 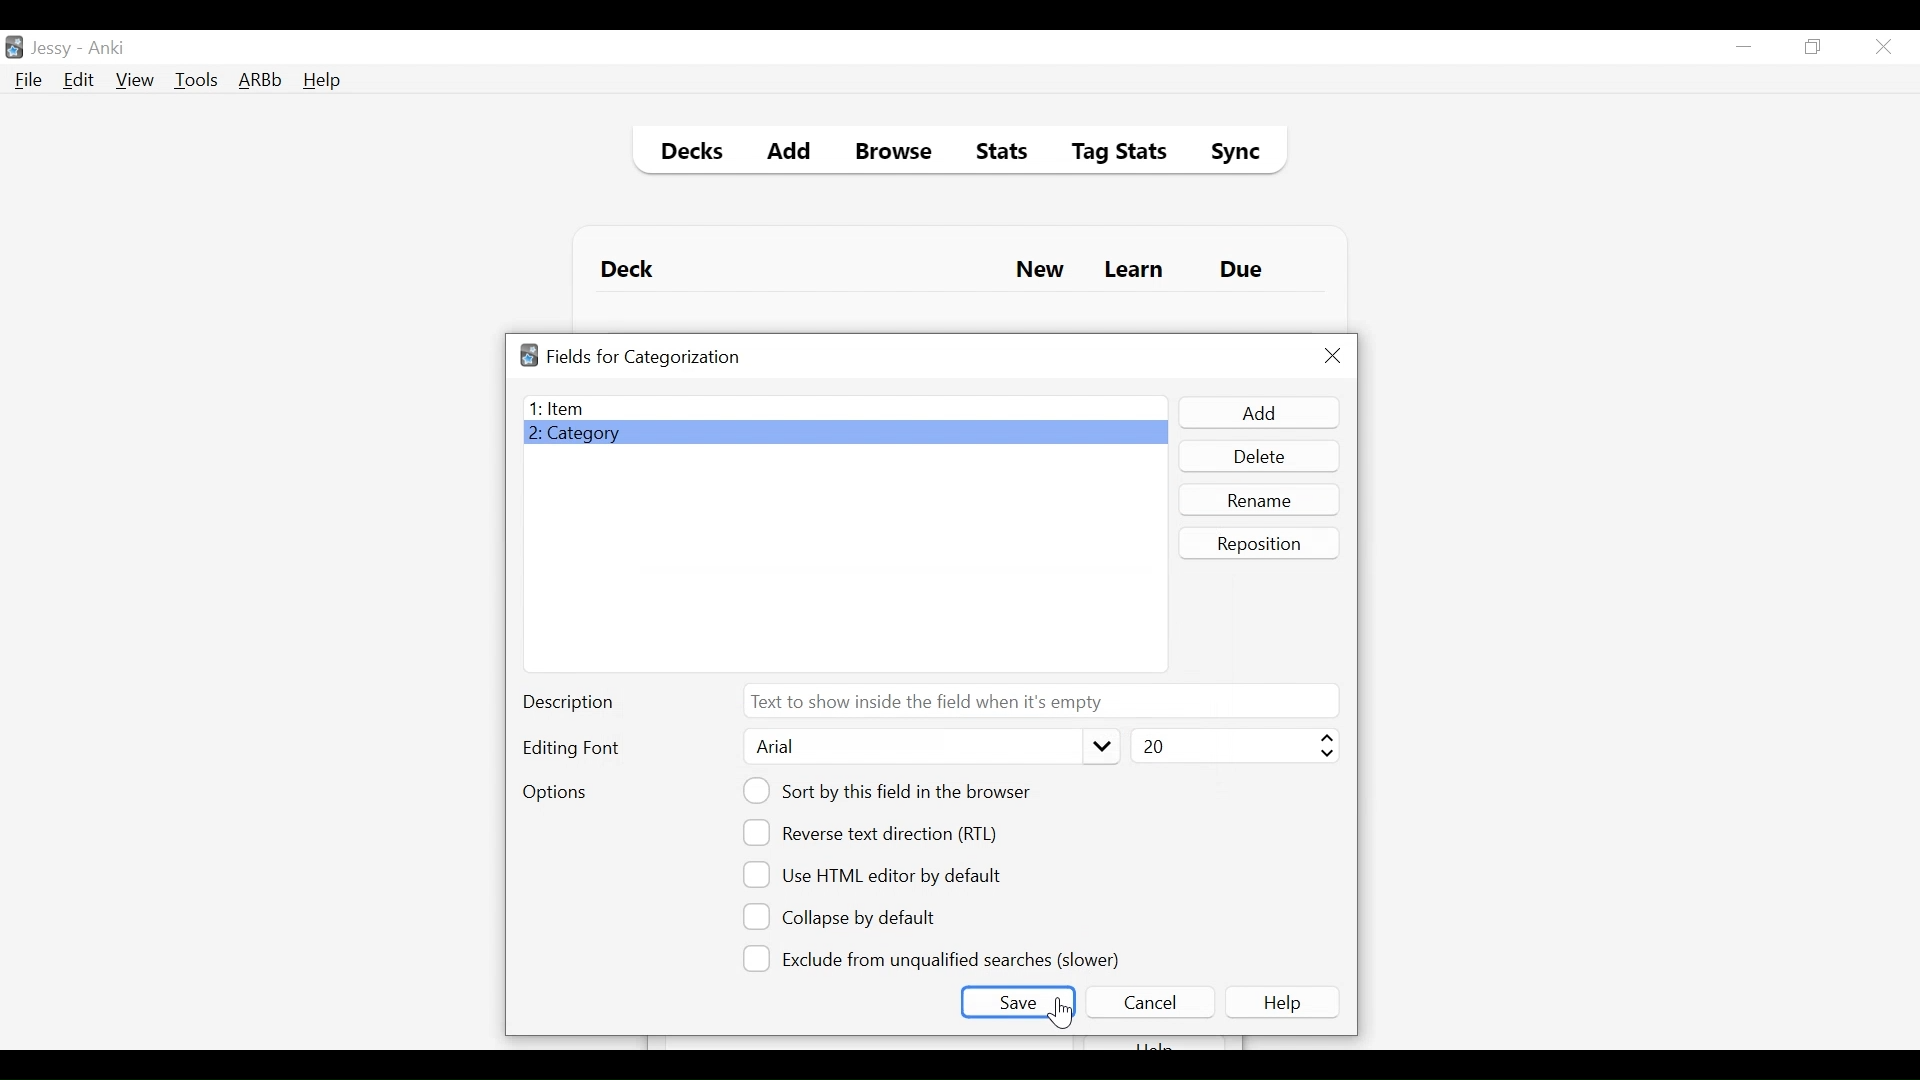 I want to click on Application logo, so click(x=529, y=355).